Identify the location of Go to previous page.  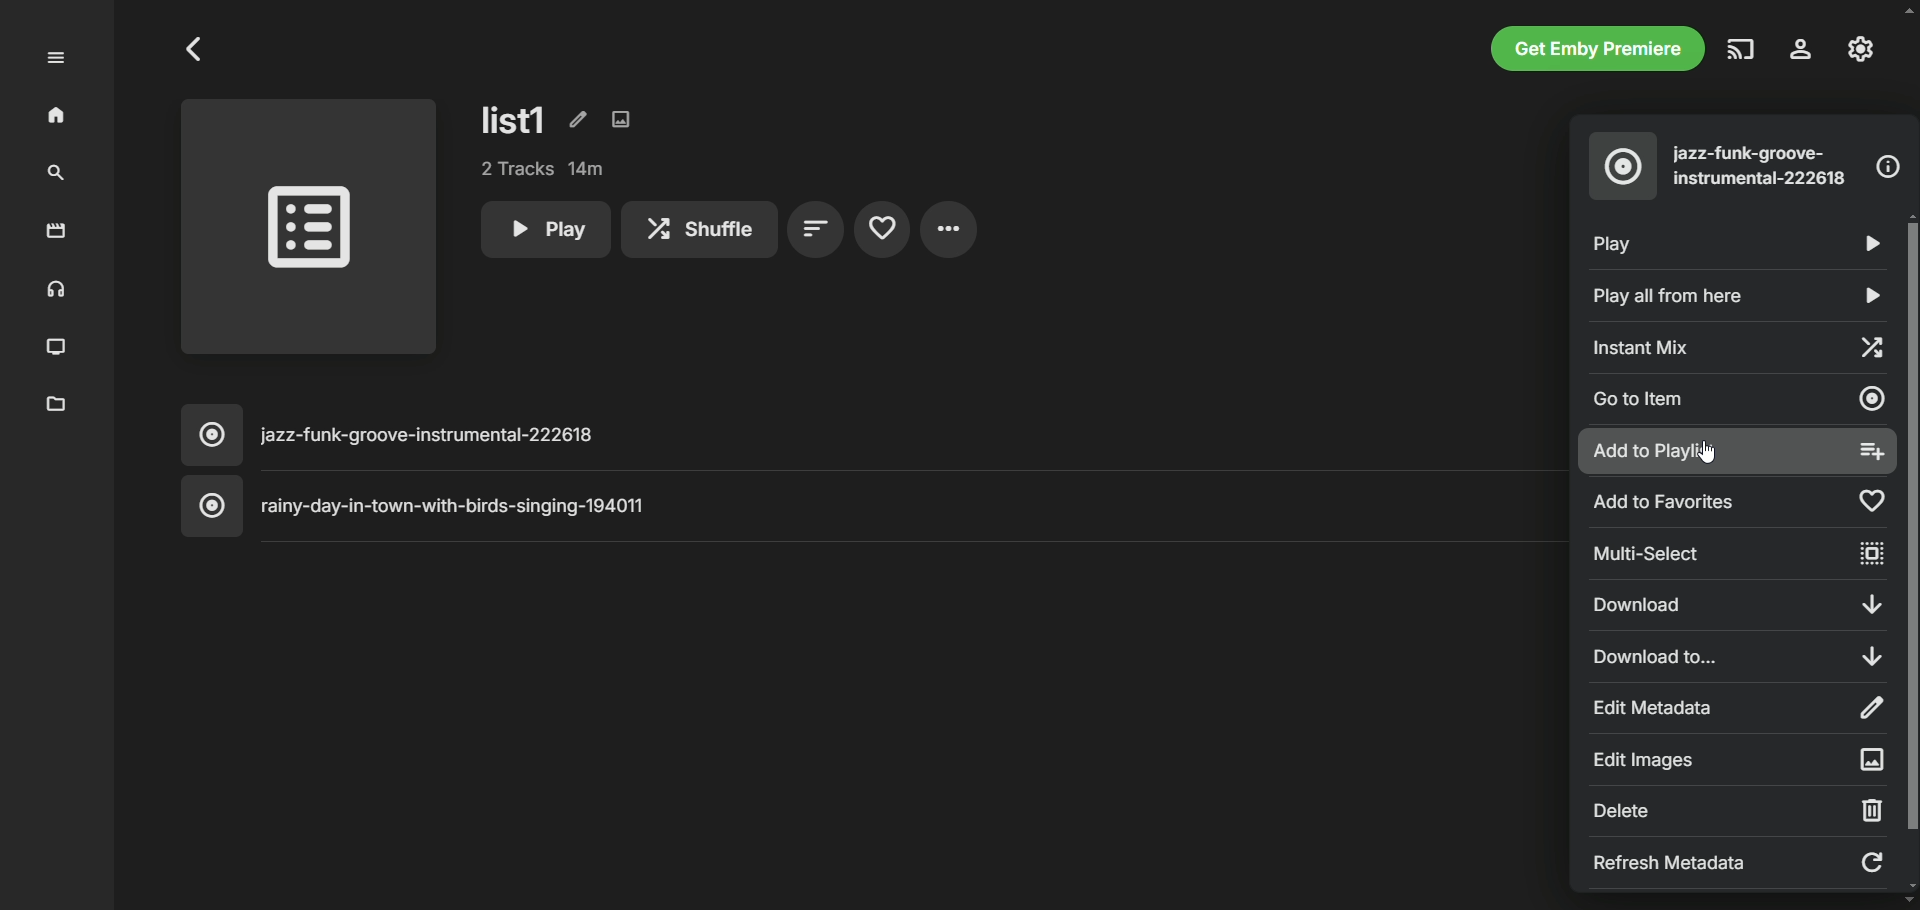
(196, 49).